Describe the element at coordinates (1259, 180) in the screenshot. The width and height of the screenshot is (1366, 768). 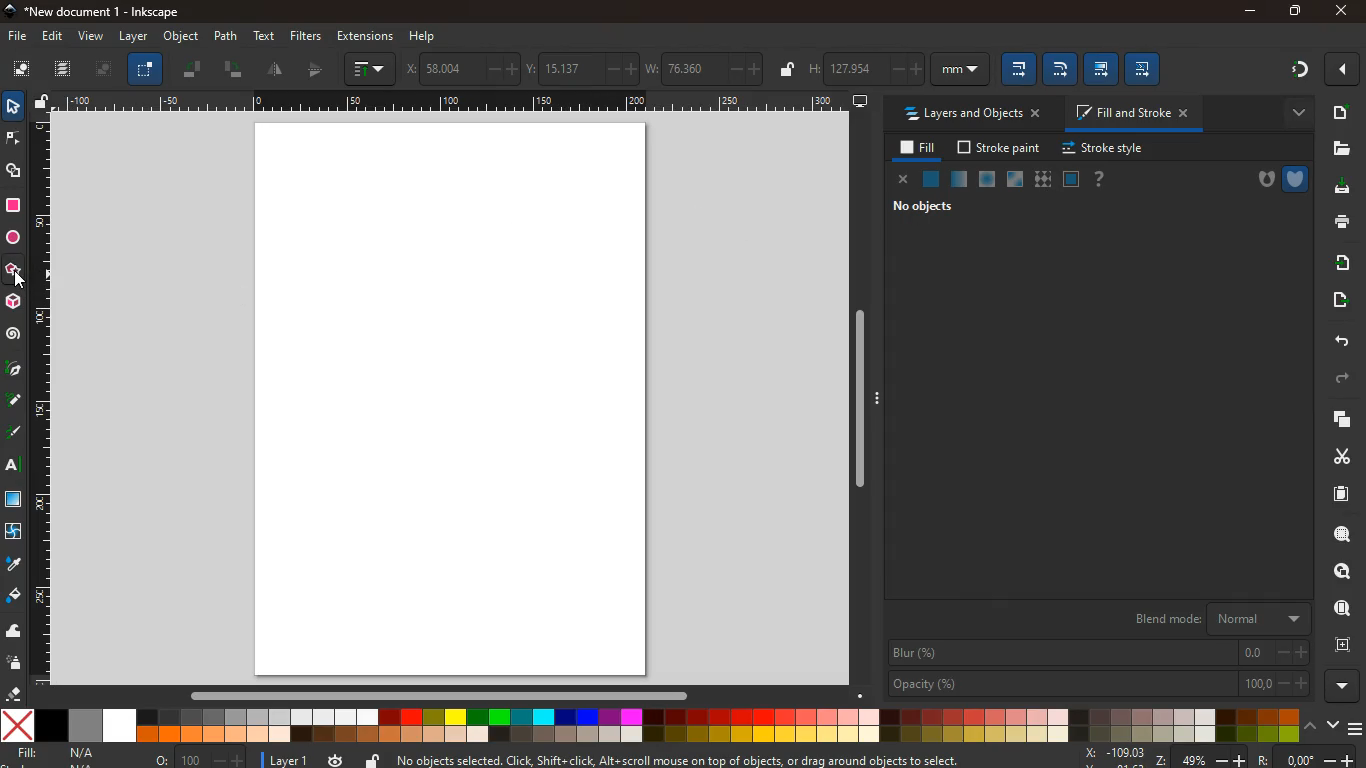
I see `hole` at that location.